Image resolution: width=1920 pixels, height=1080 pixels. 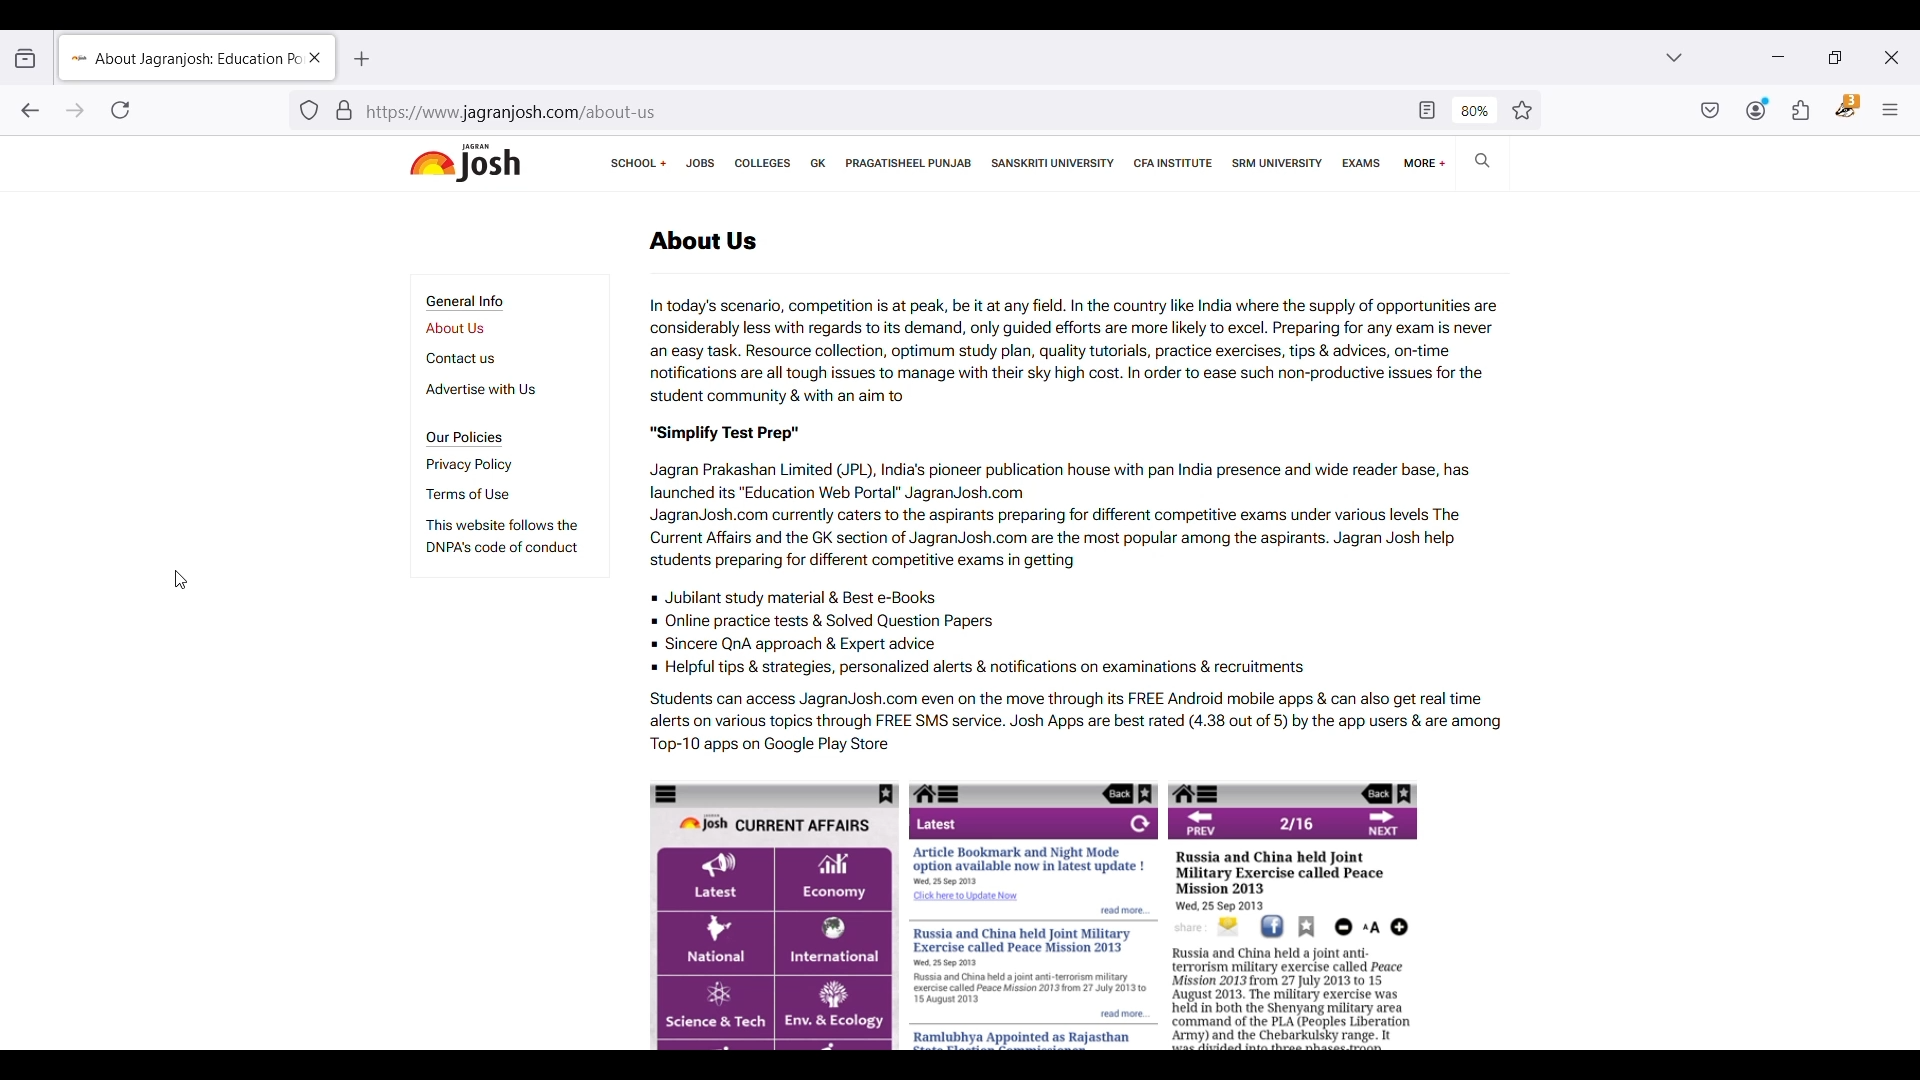 What do you see at coordinates (1521, 111) in the screenshot?
I see `Bookmark this page` at bounding box center [1521, 111].